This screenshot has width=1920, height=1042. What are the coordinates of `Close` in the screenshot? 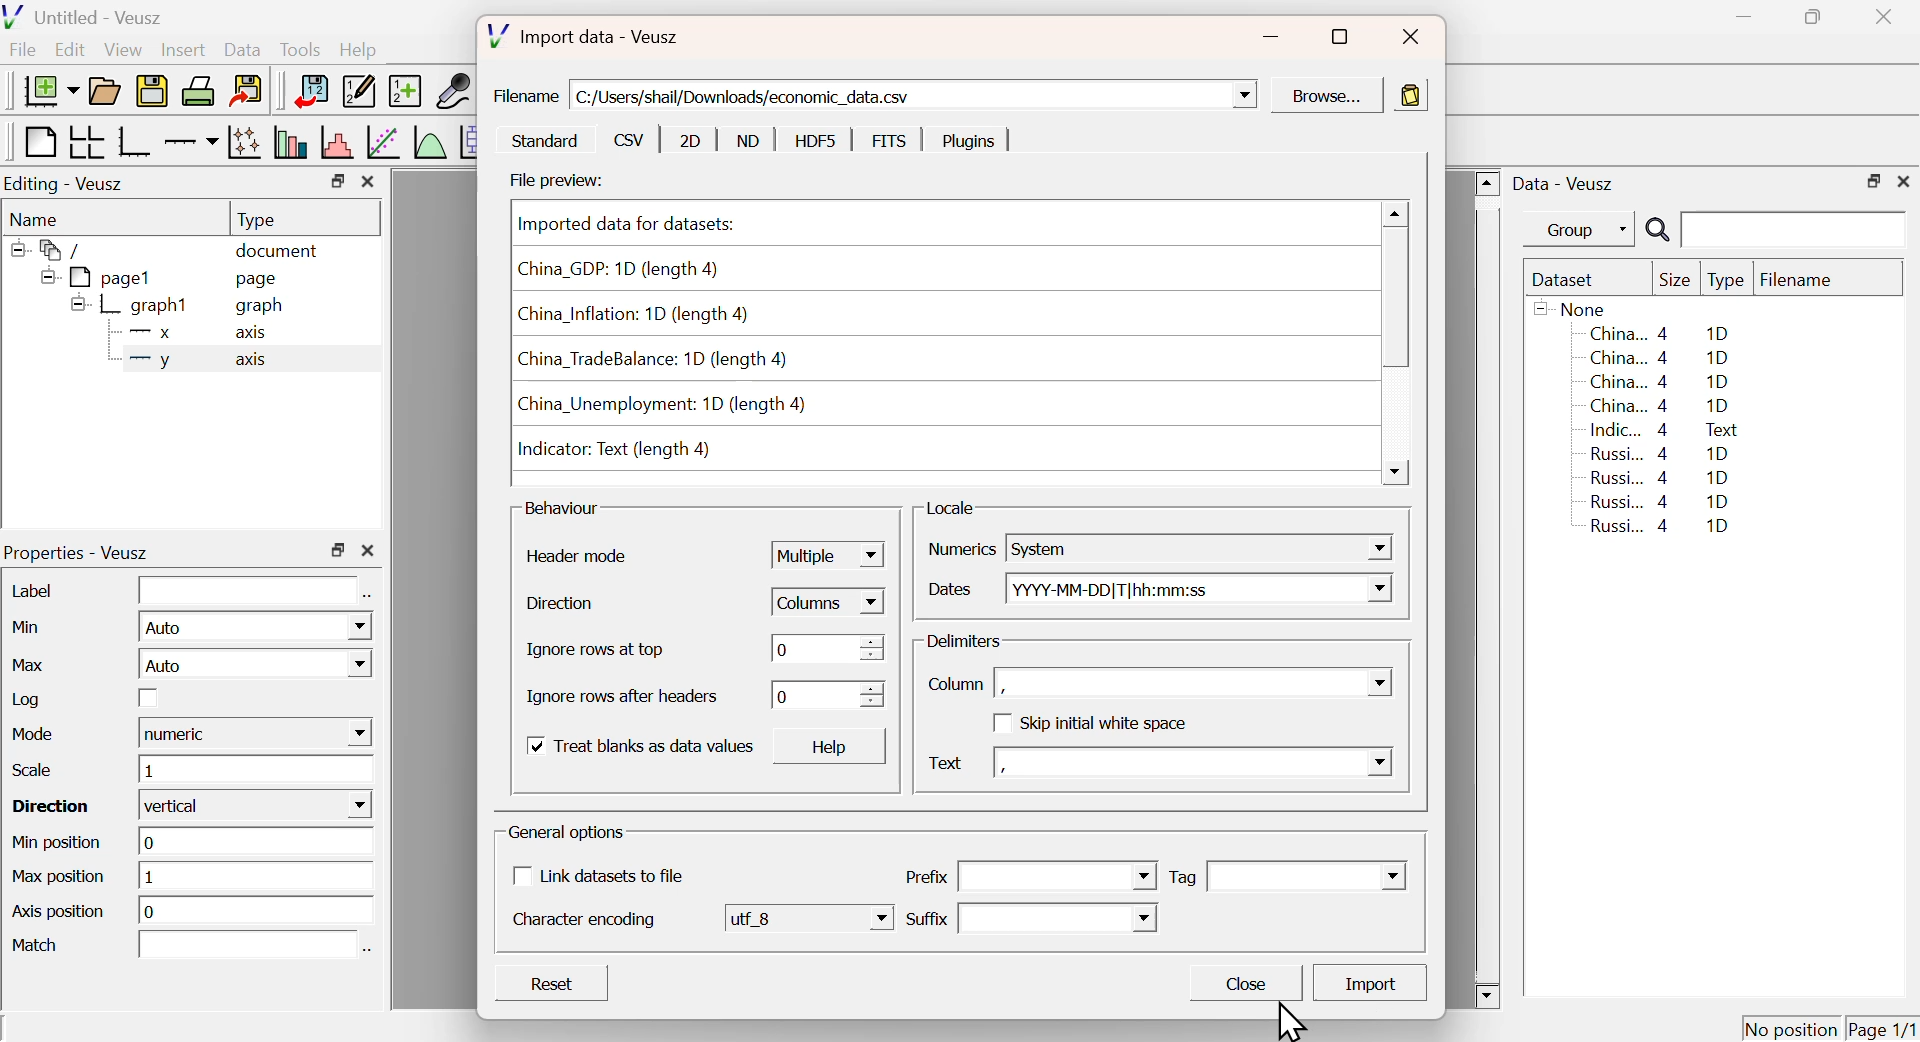 It's located at (368, 182).